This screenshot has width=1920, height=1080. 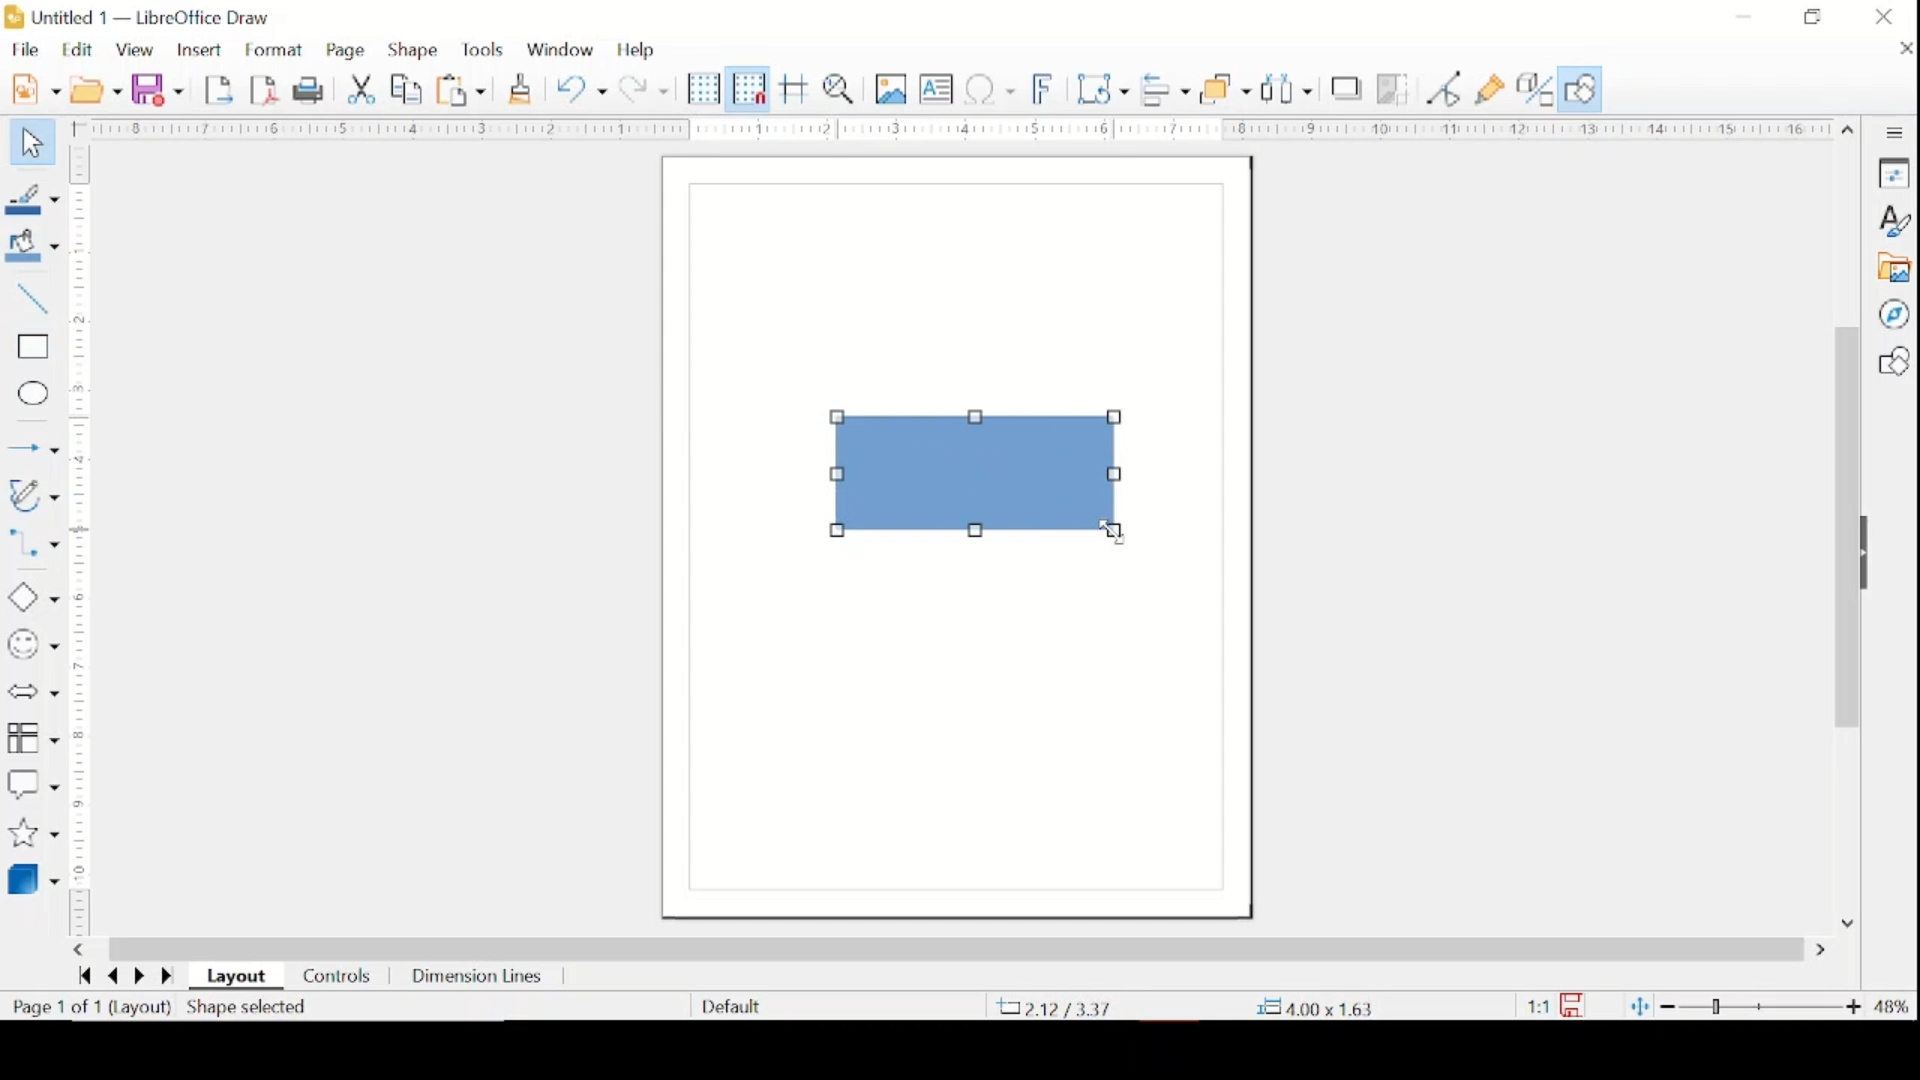 What do you see at coordinates (32, 497) in the screenshot?
I see `insert curves and polygons` at bounding box center [32, 497].